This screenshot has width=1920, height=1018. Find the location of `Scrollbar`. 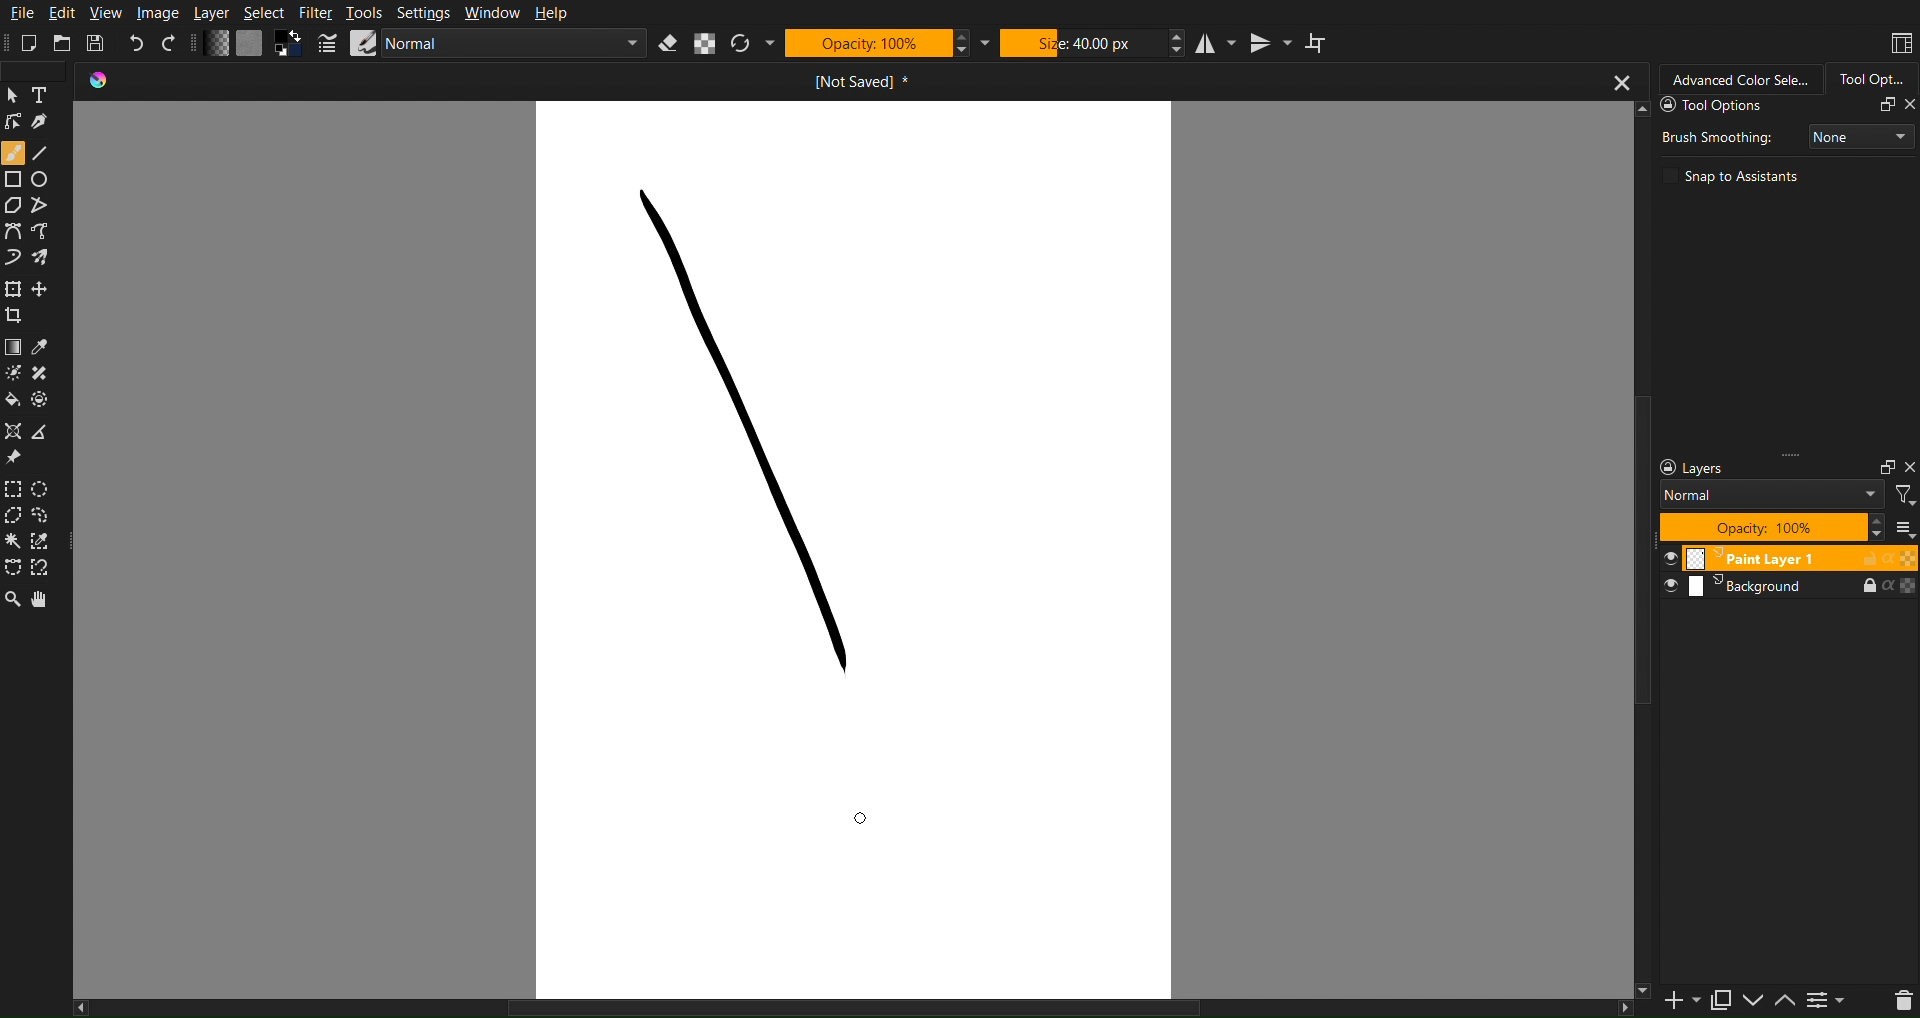

Scrollbar is located at coordinates (865, 1008).